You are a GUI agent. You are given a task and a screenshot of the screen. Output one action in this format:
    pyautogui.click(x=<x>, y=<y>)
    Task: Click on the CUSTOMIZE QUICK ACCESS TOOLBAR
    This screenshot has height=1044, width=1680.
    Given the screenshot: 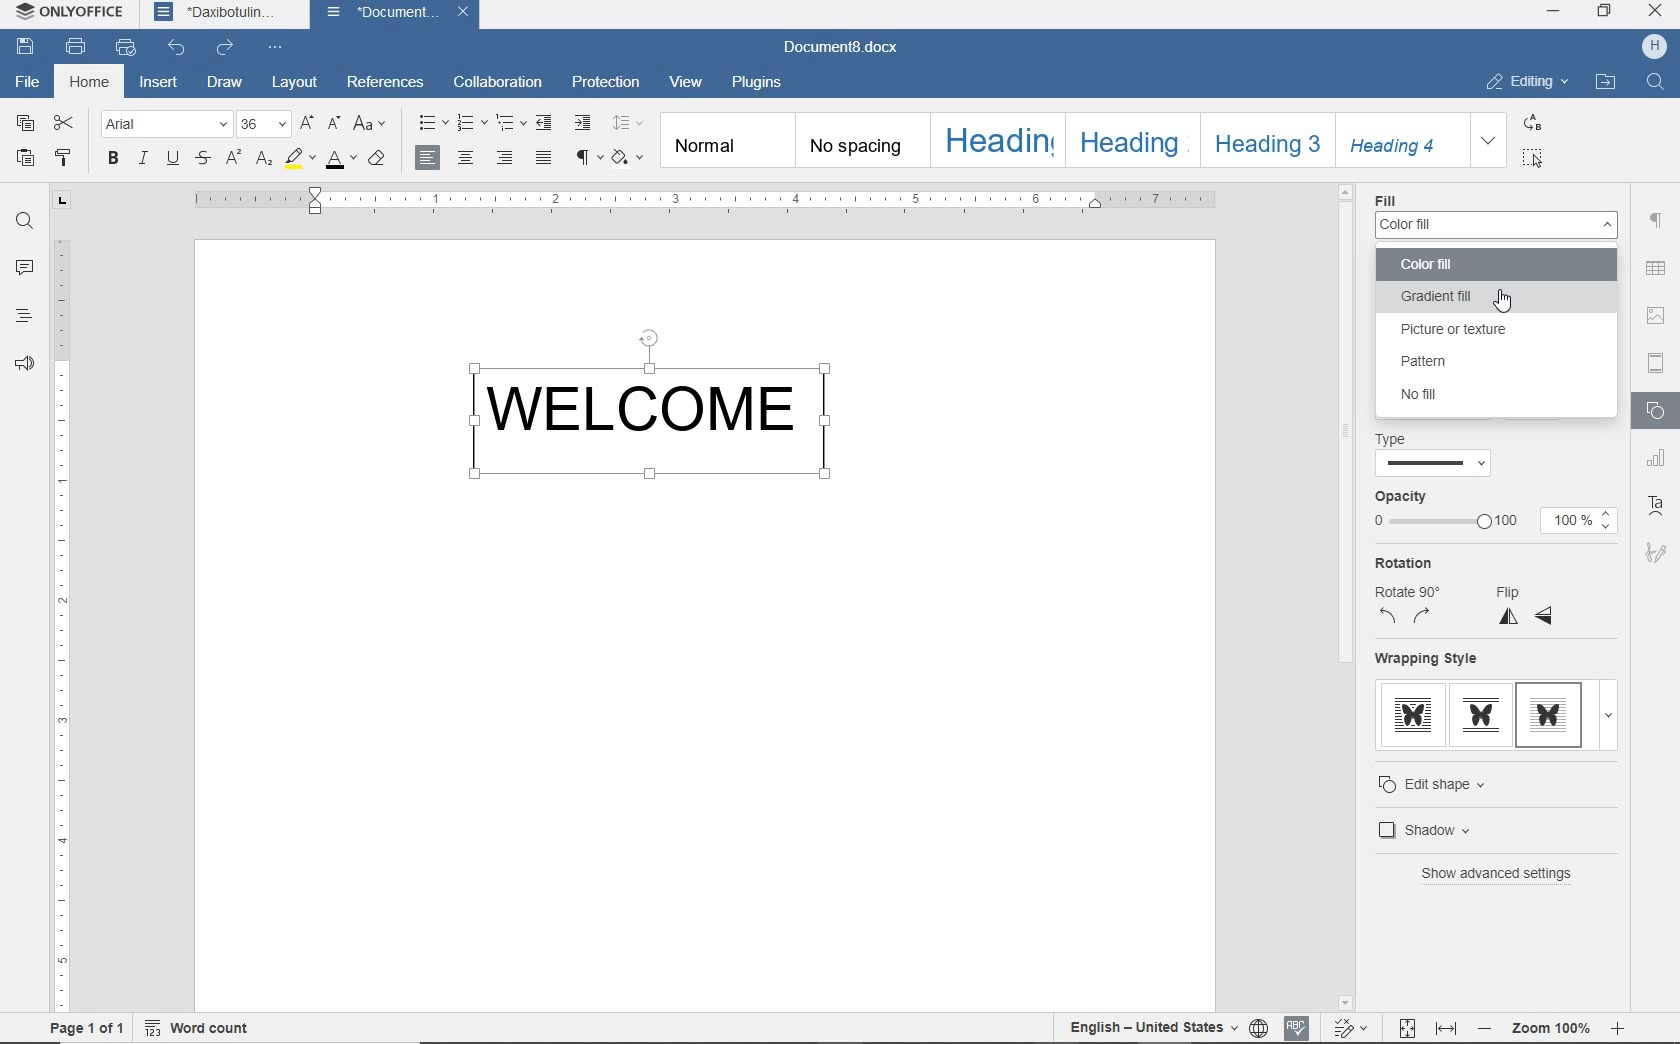 What is the action you would take?
    pyautogui.click(x=276, y=49)
    